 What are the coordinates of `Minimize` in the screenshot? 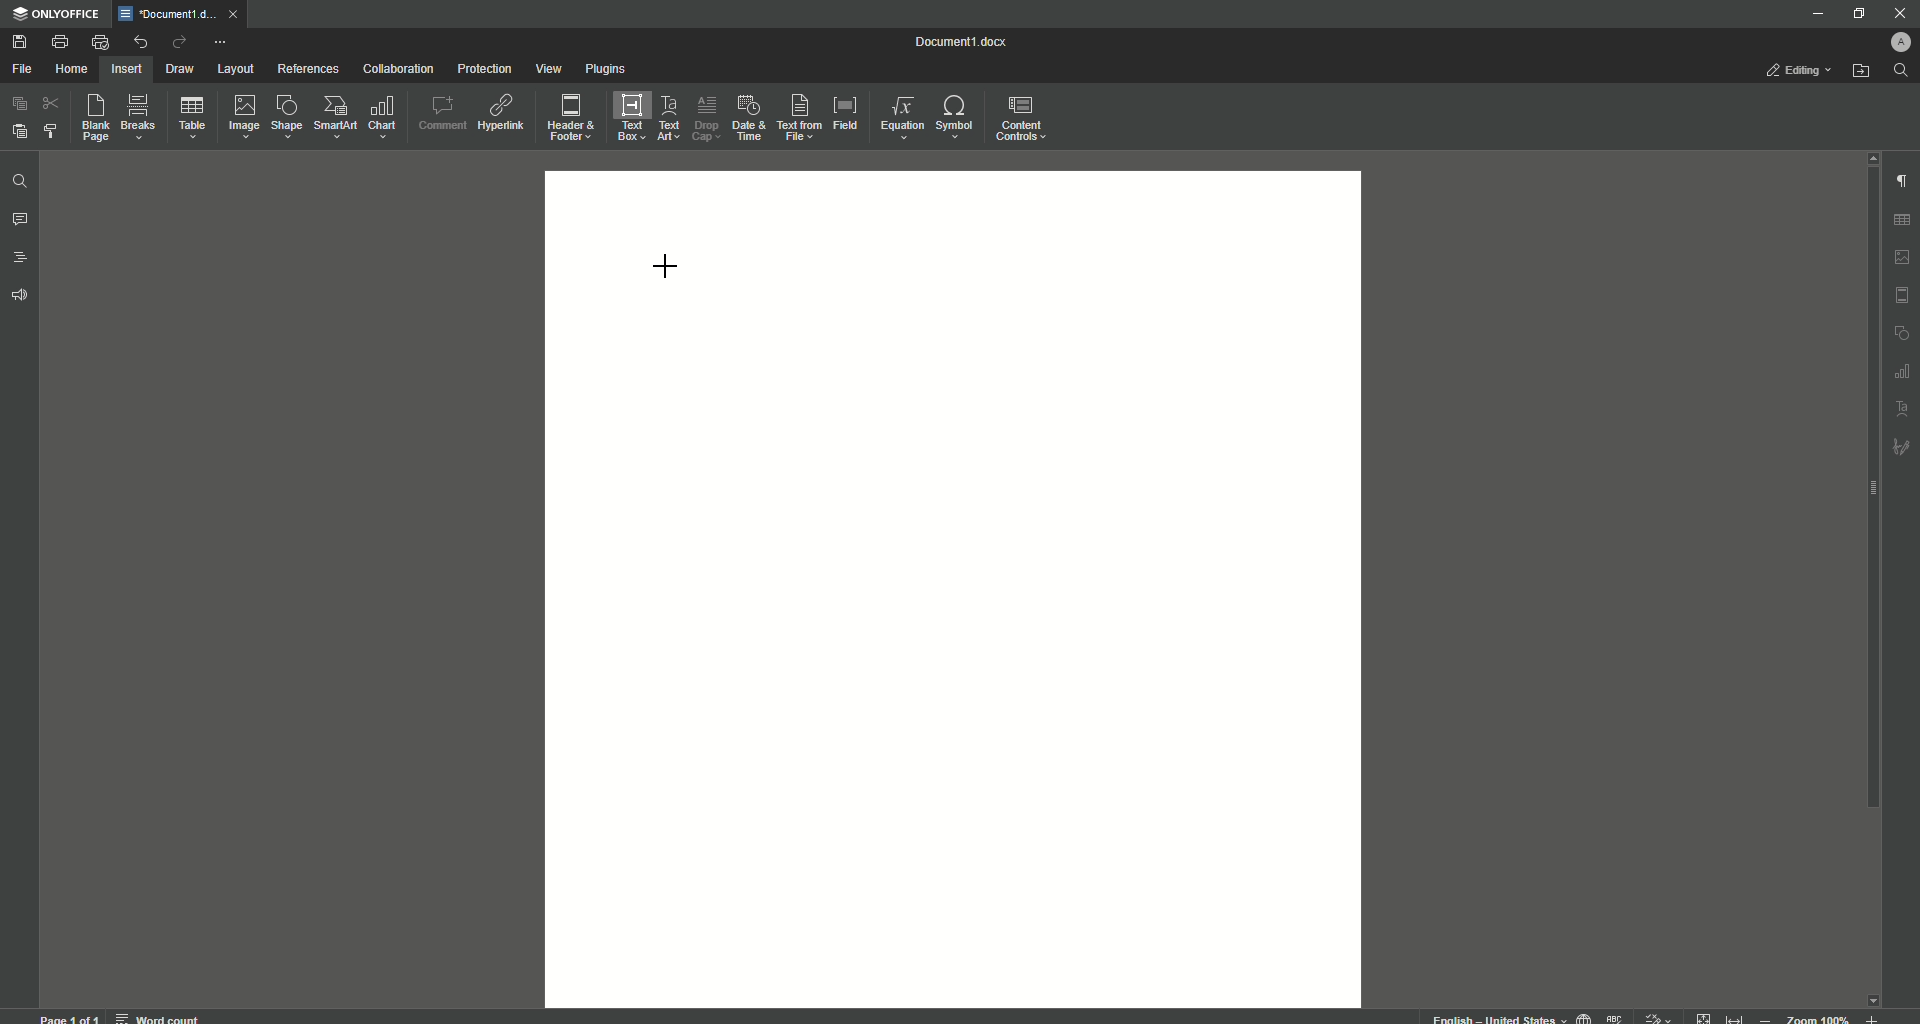 It's located at (1812, 13).